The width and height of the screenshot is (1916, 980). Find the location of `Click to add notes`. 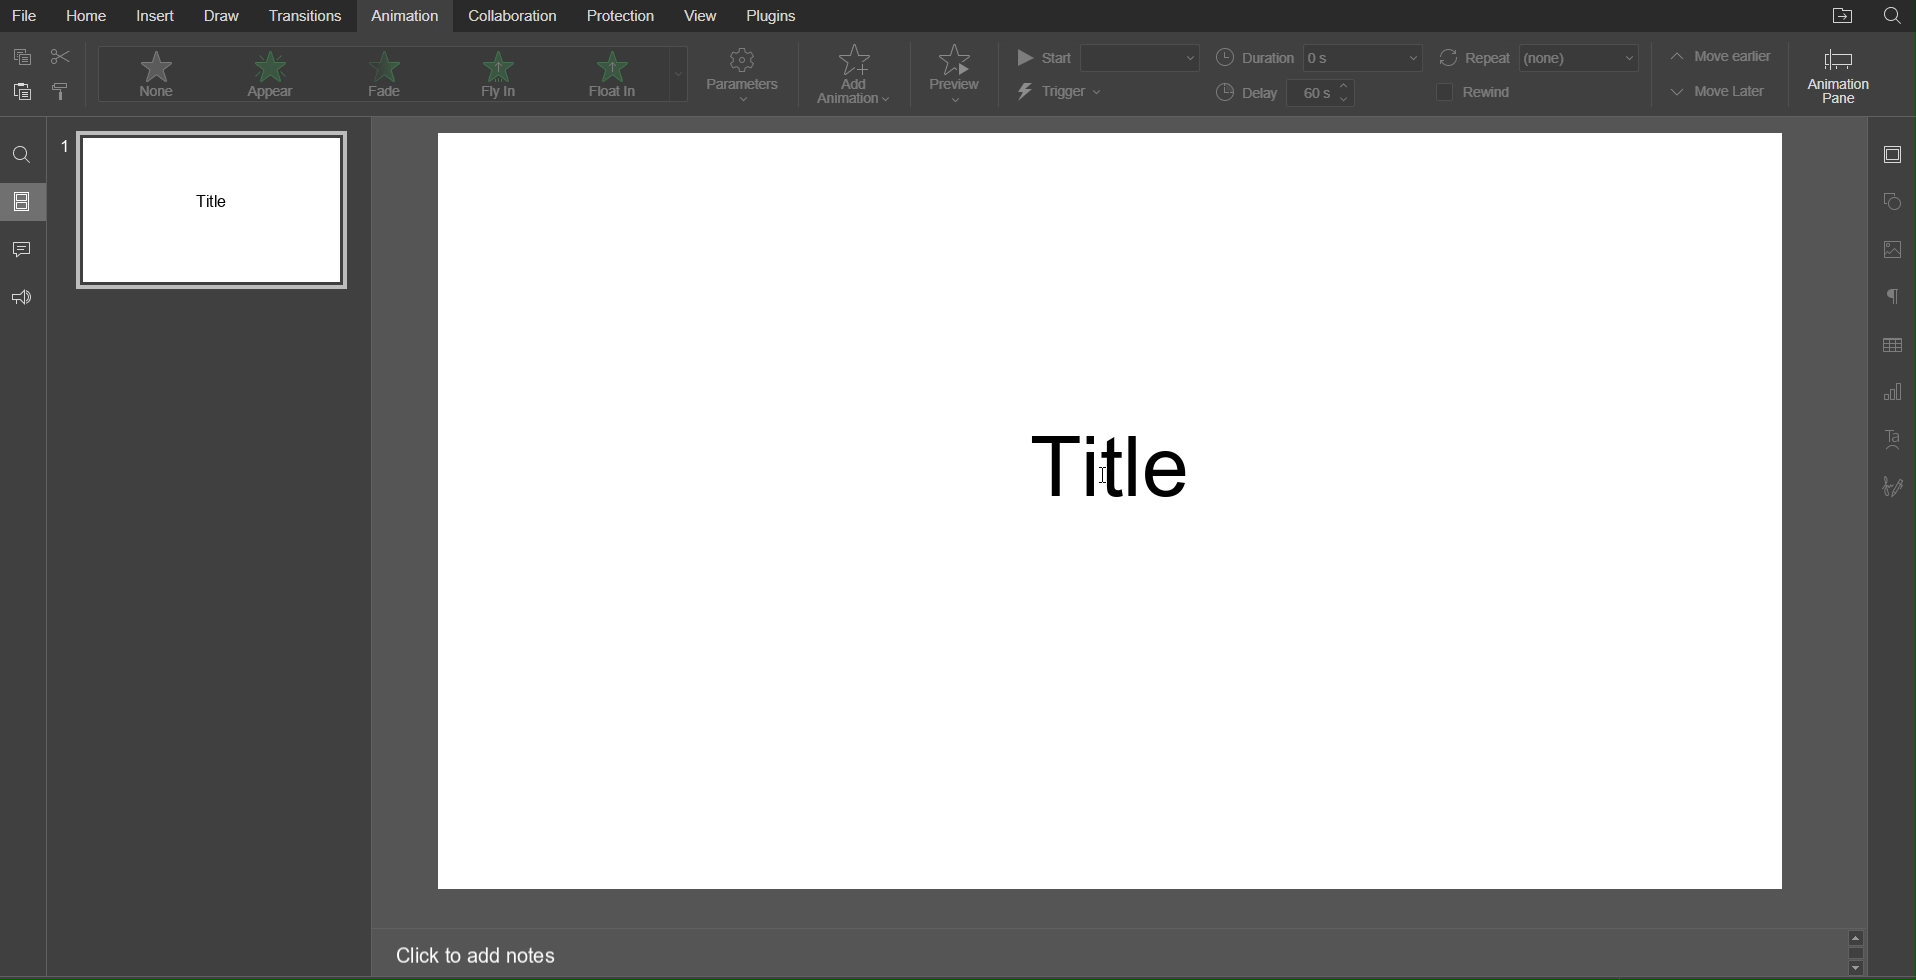

Click to add notes is located at coordinates (480, 956).